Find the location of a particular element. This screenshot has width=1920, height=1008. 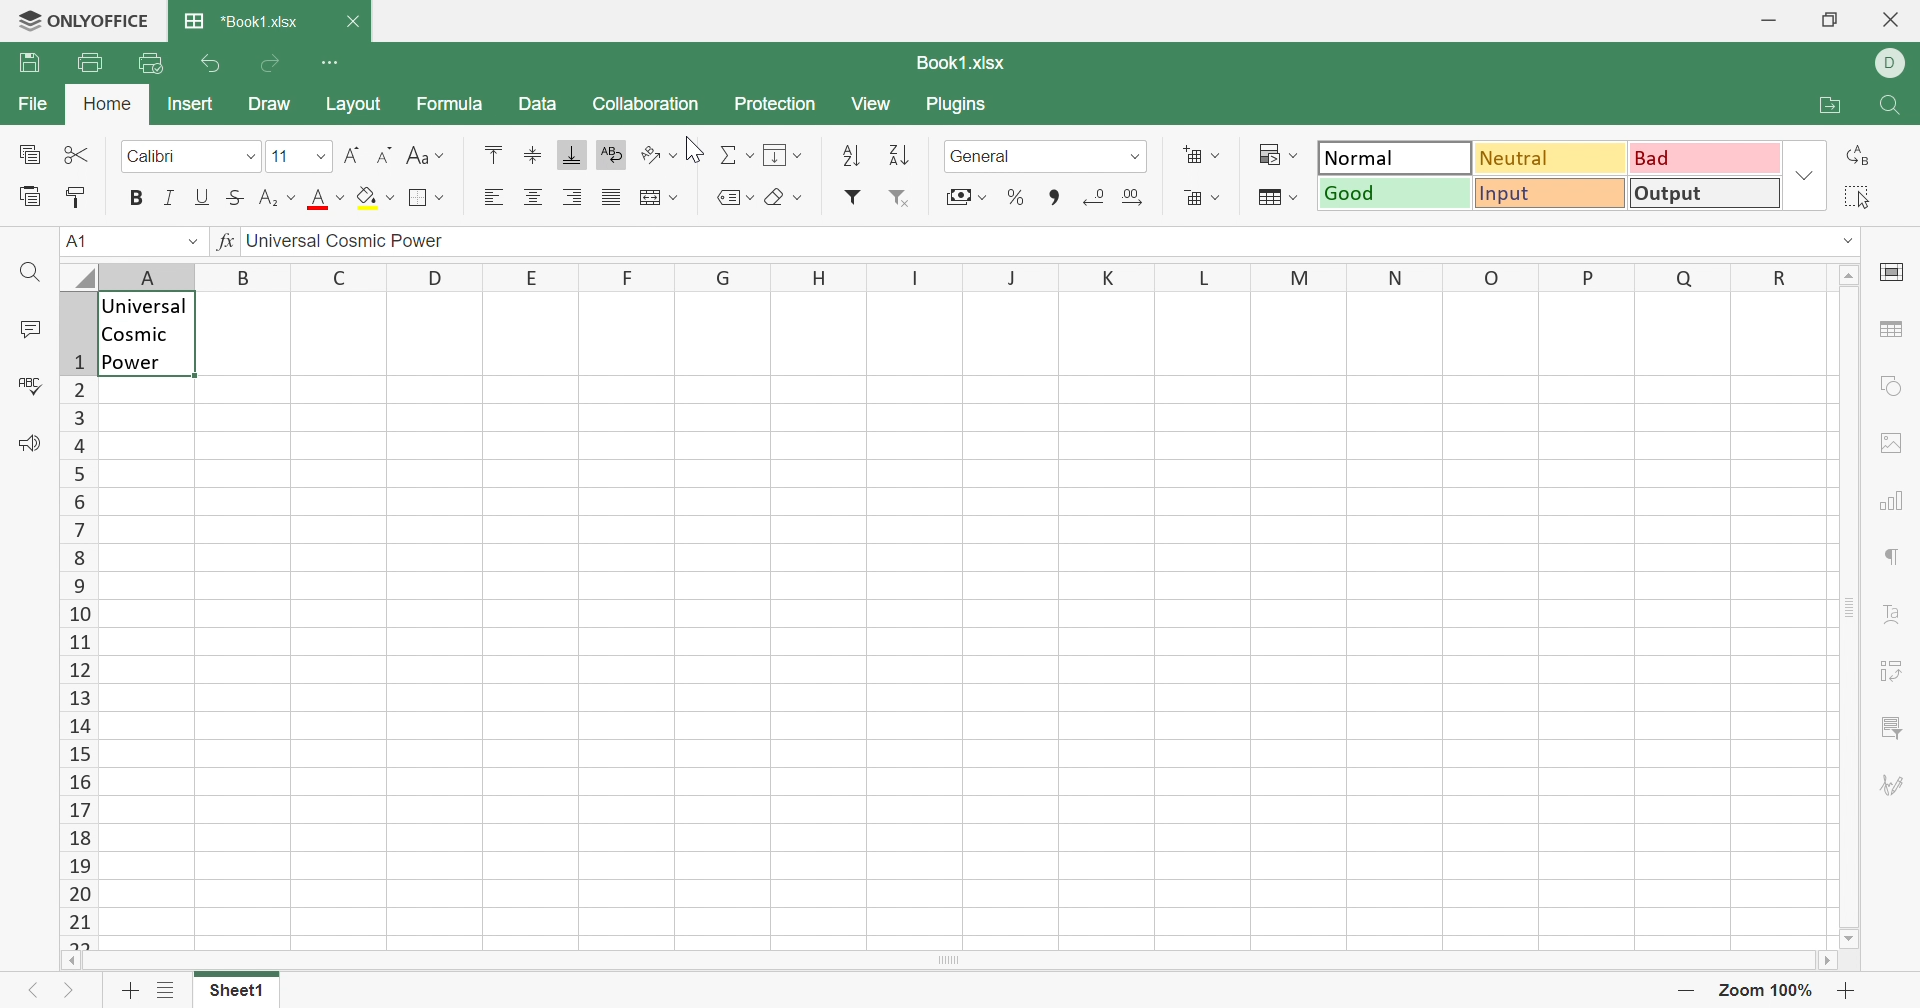

Feedback & Support is located at coordinates (31, 450).